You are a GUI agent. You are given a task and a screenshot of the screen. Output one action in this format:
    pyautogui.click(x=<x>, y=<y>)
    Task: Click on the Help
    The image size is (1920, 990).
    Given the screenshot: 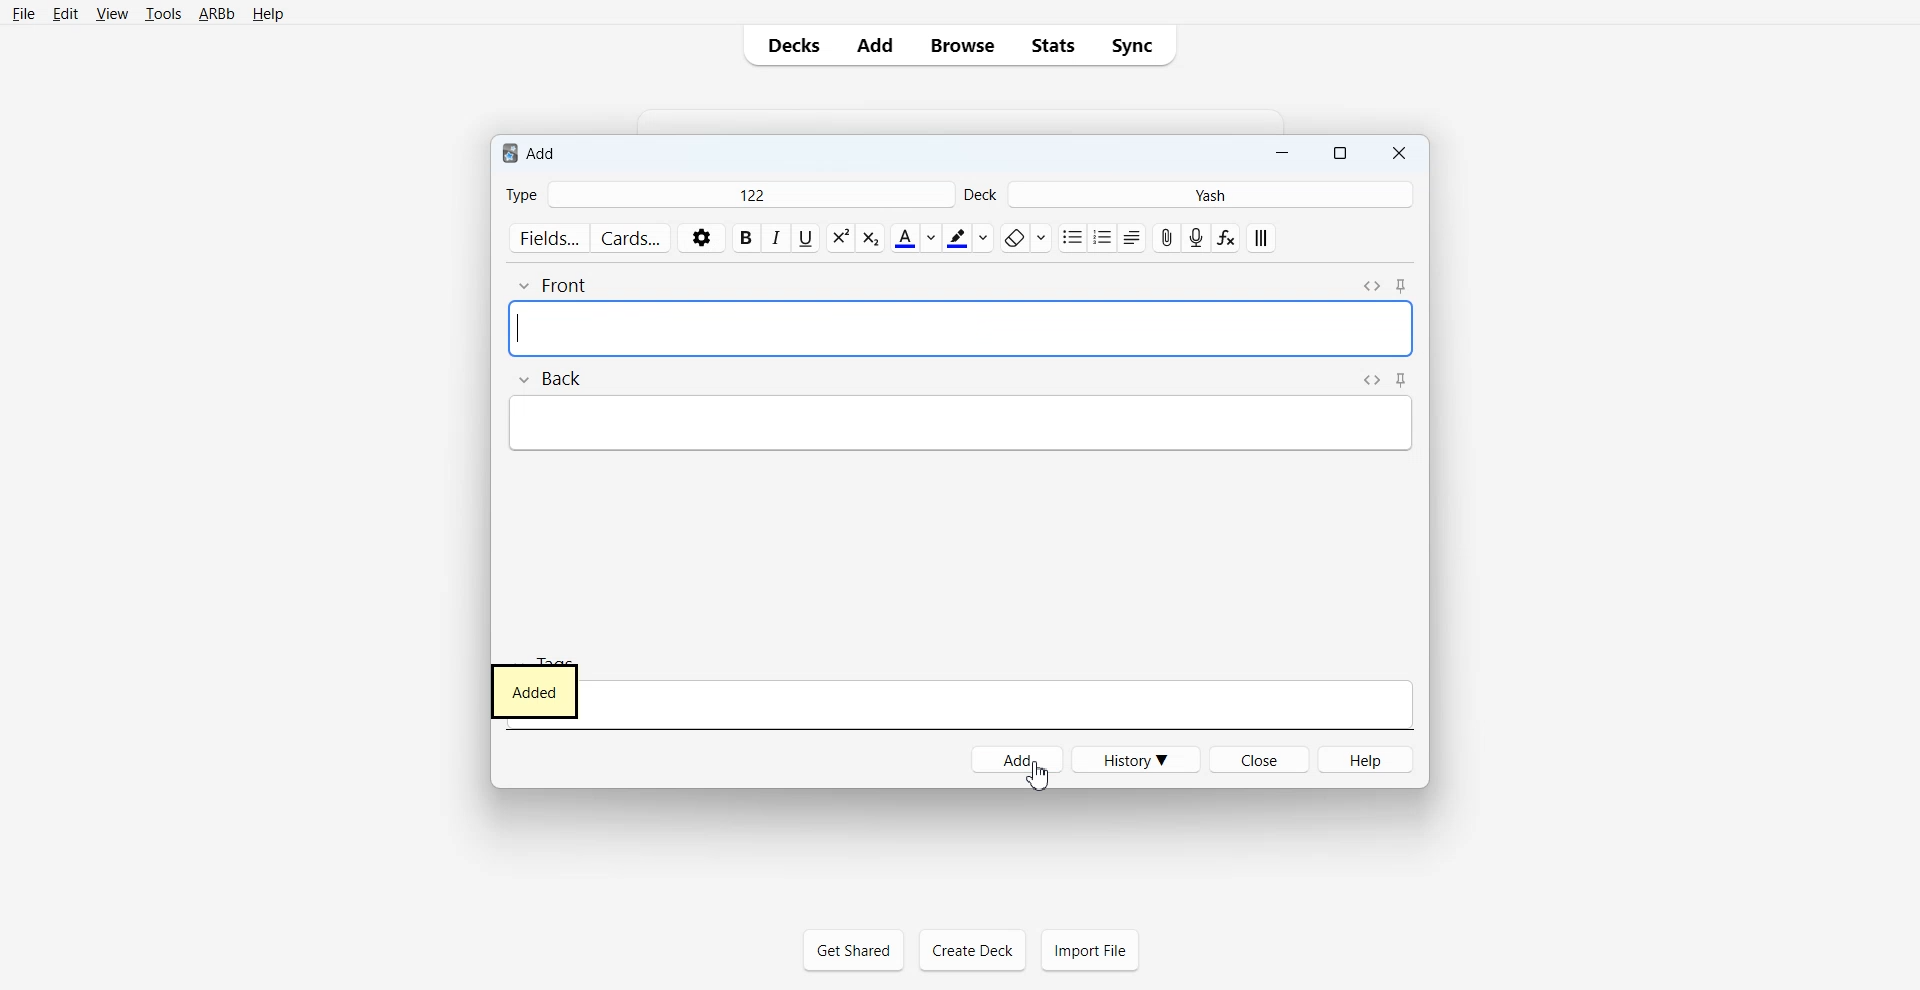 What is the action you would take?
    pyautogui.click(x=267, y=13)
    